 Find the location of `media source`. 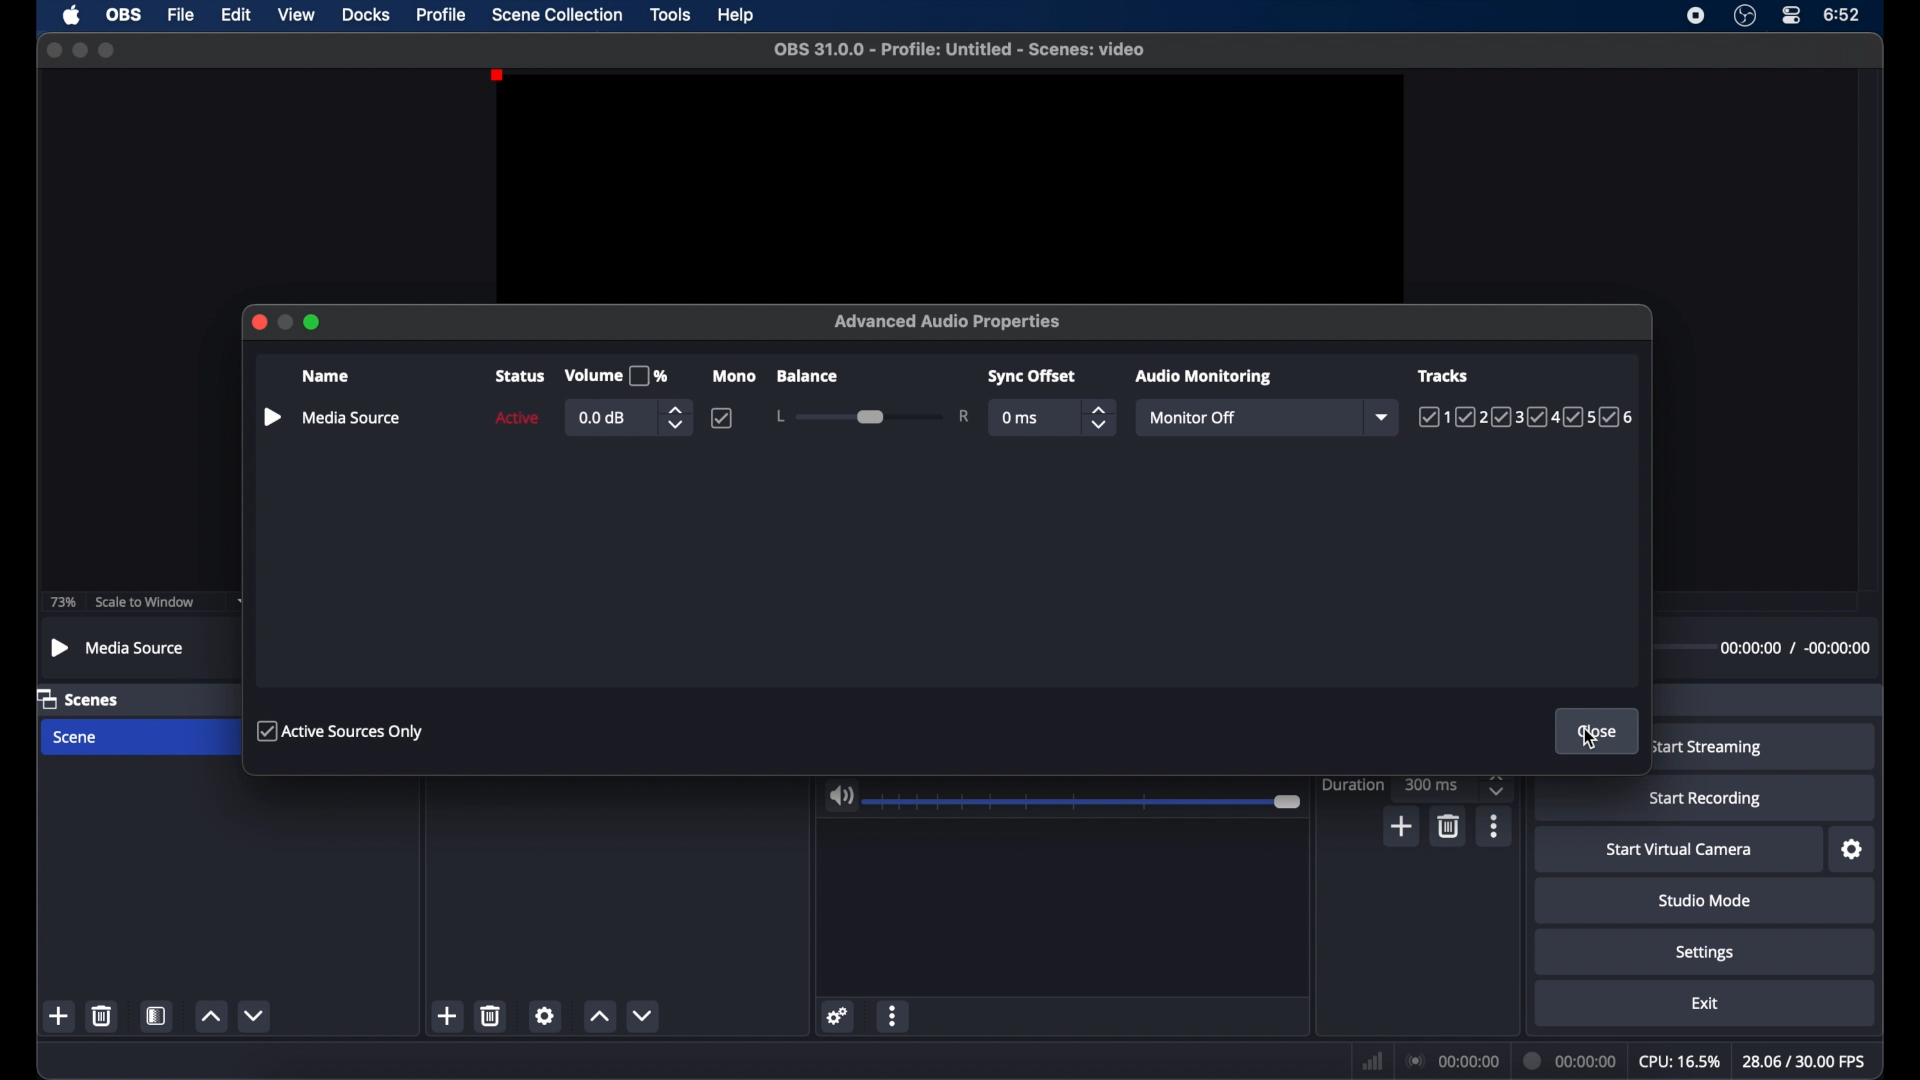

media source is located at coordinates (119, 647).